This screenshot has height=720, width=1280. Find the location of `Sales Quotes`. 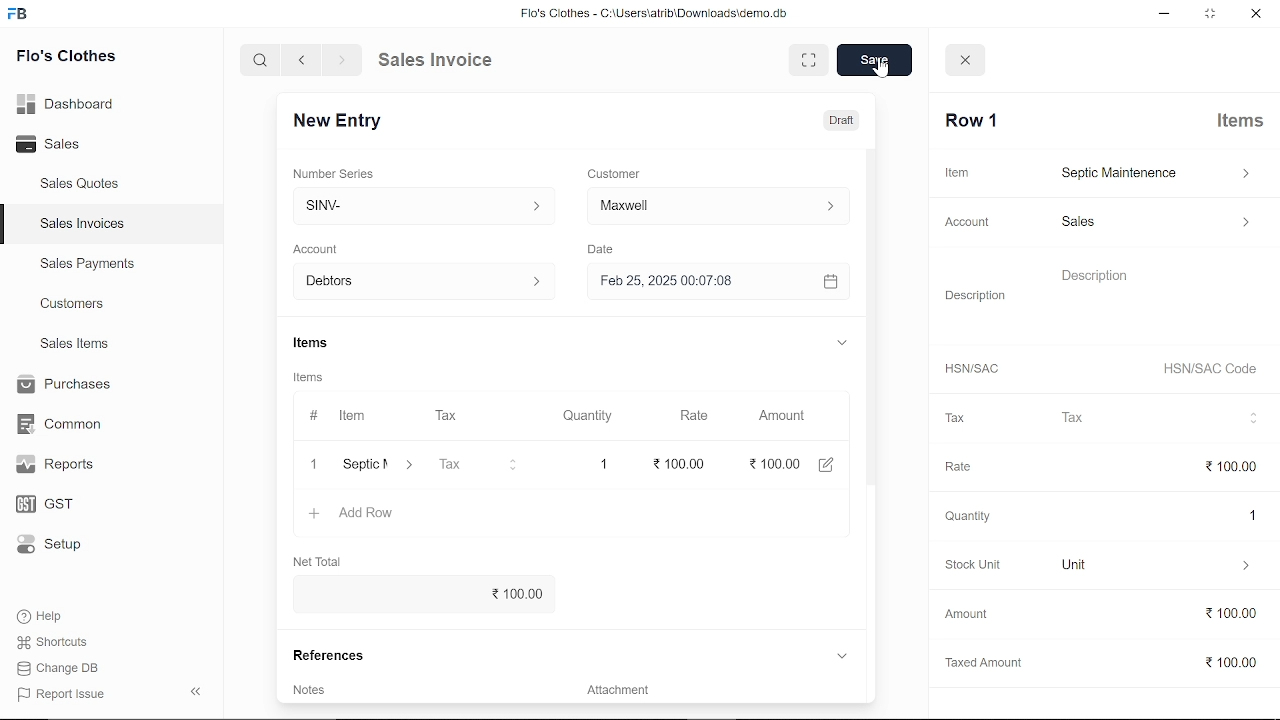

Sales Quotes is located at coordinates (82, 186).